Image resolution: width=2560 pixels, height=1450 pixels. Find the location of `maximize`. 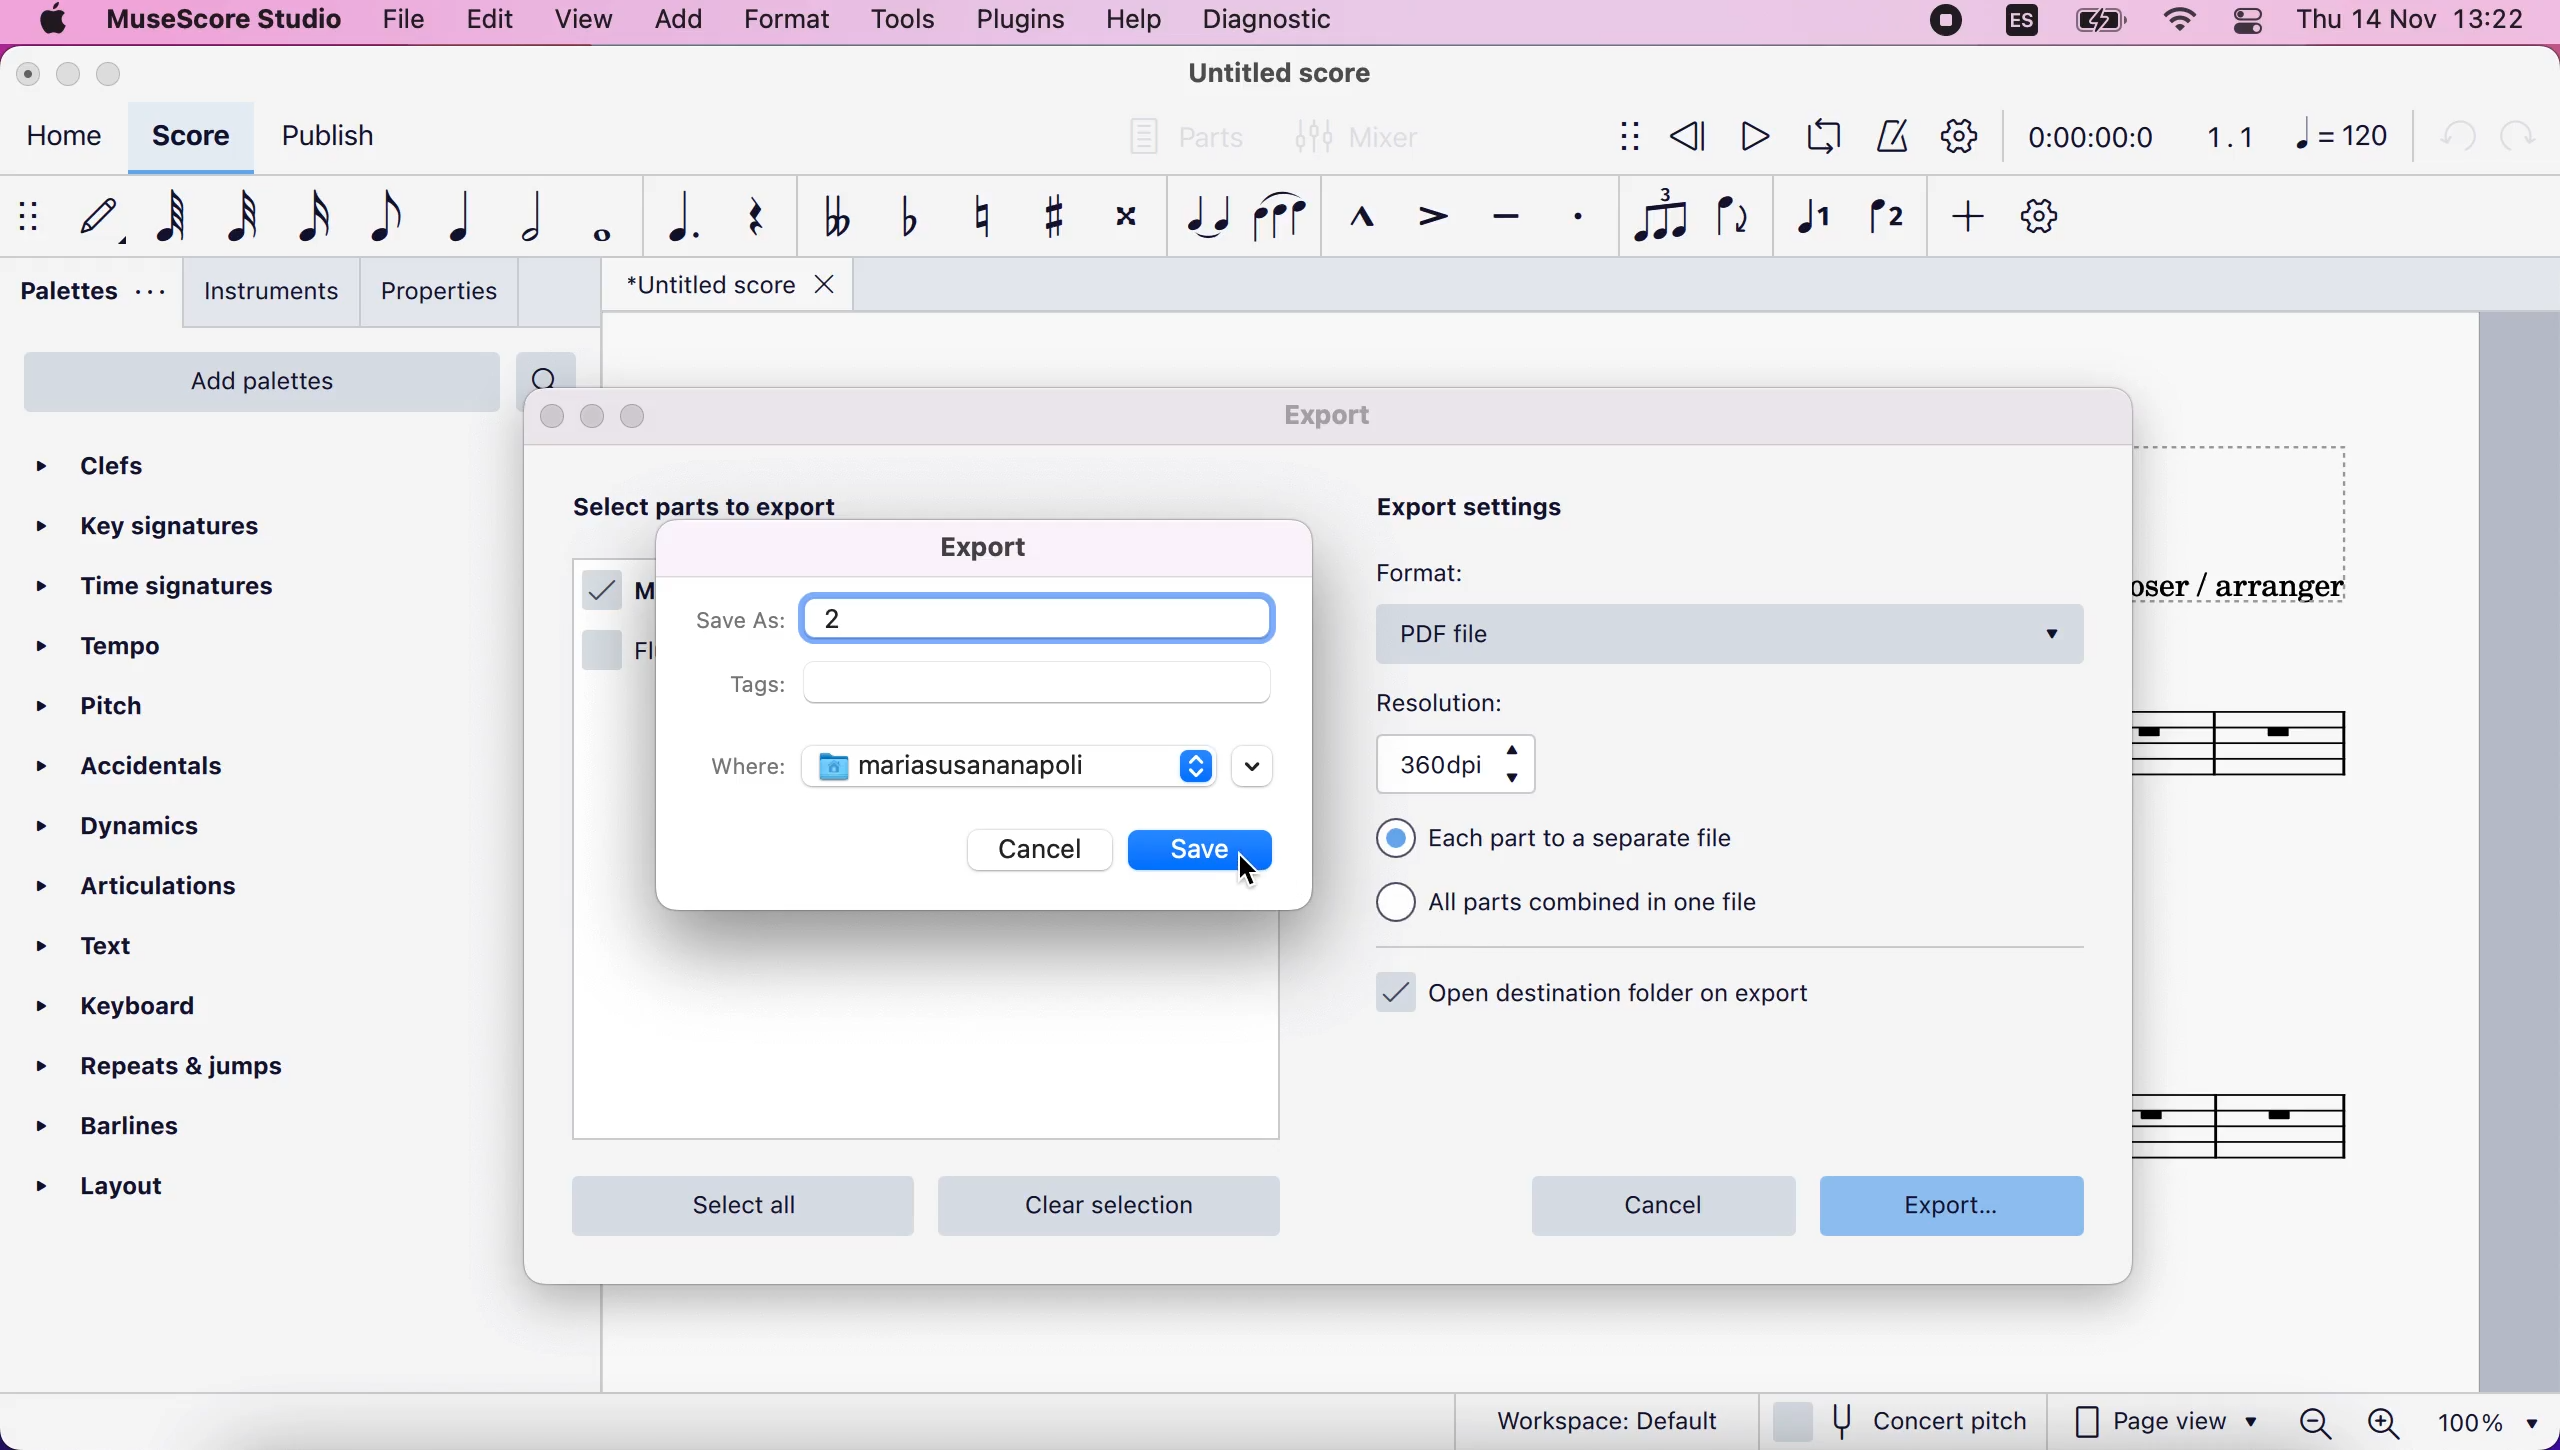

maximize is located at coordinates (120, 77).